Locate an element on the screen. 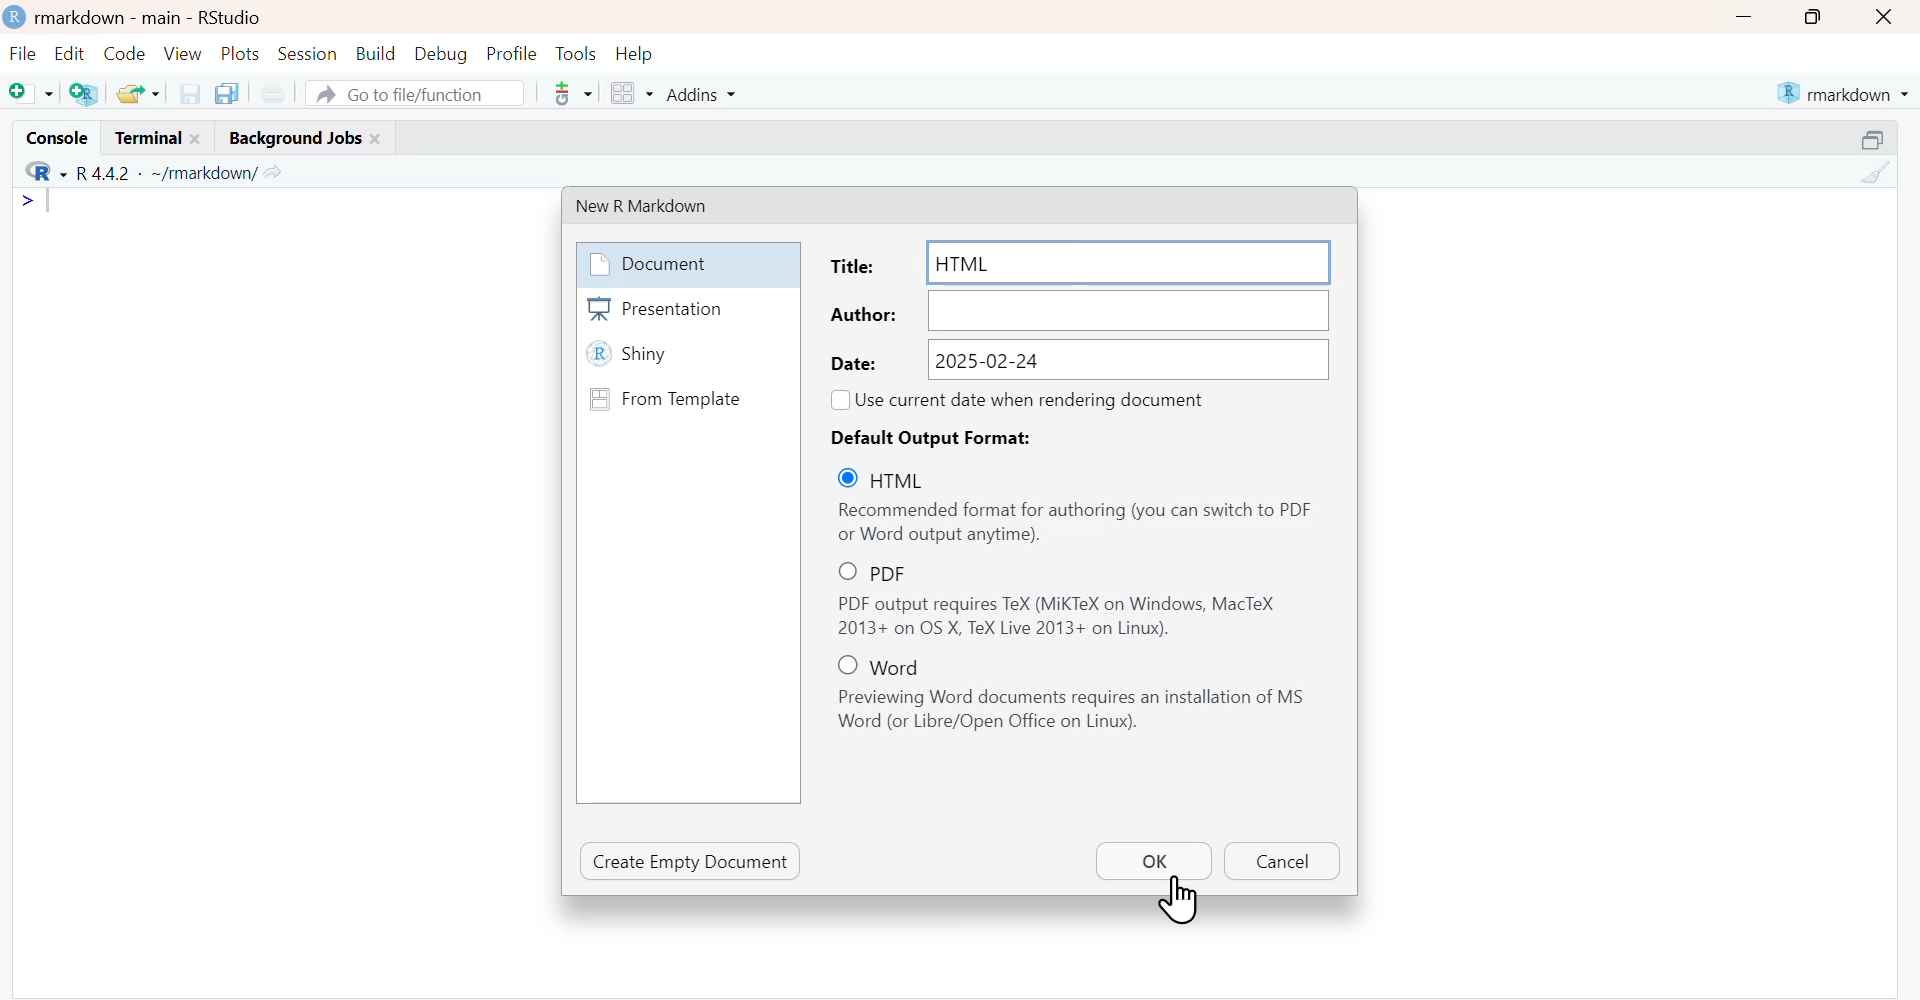 This screenshot has height=1000, width=1920. Debug is located at coordinates (440, 55).